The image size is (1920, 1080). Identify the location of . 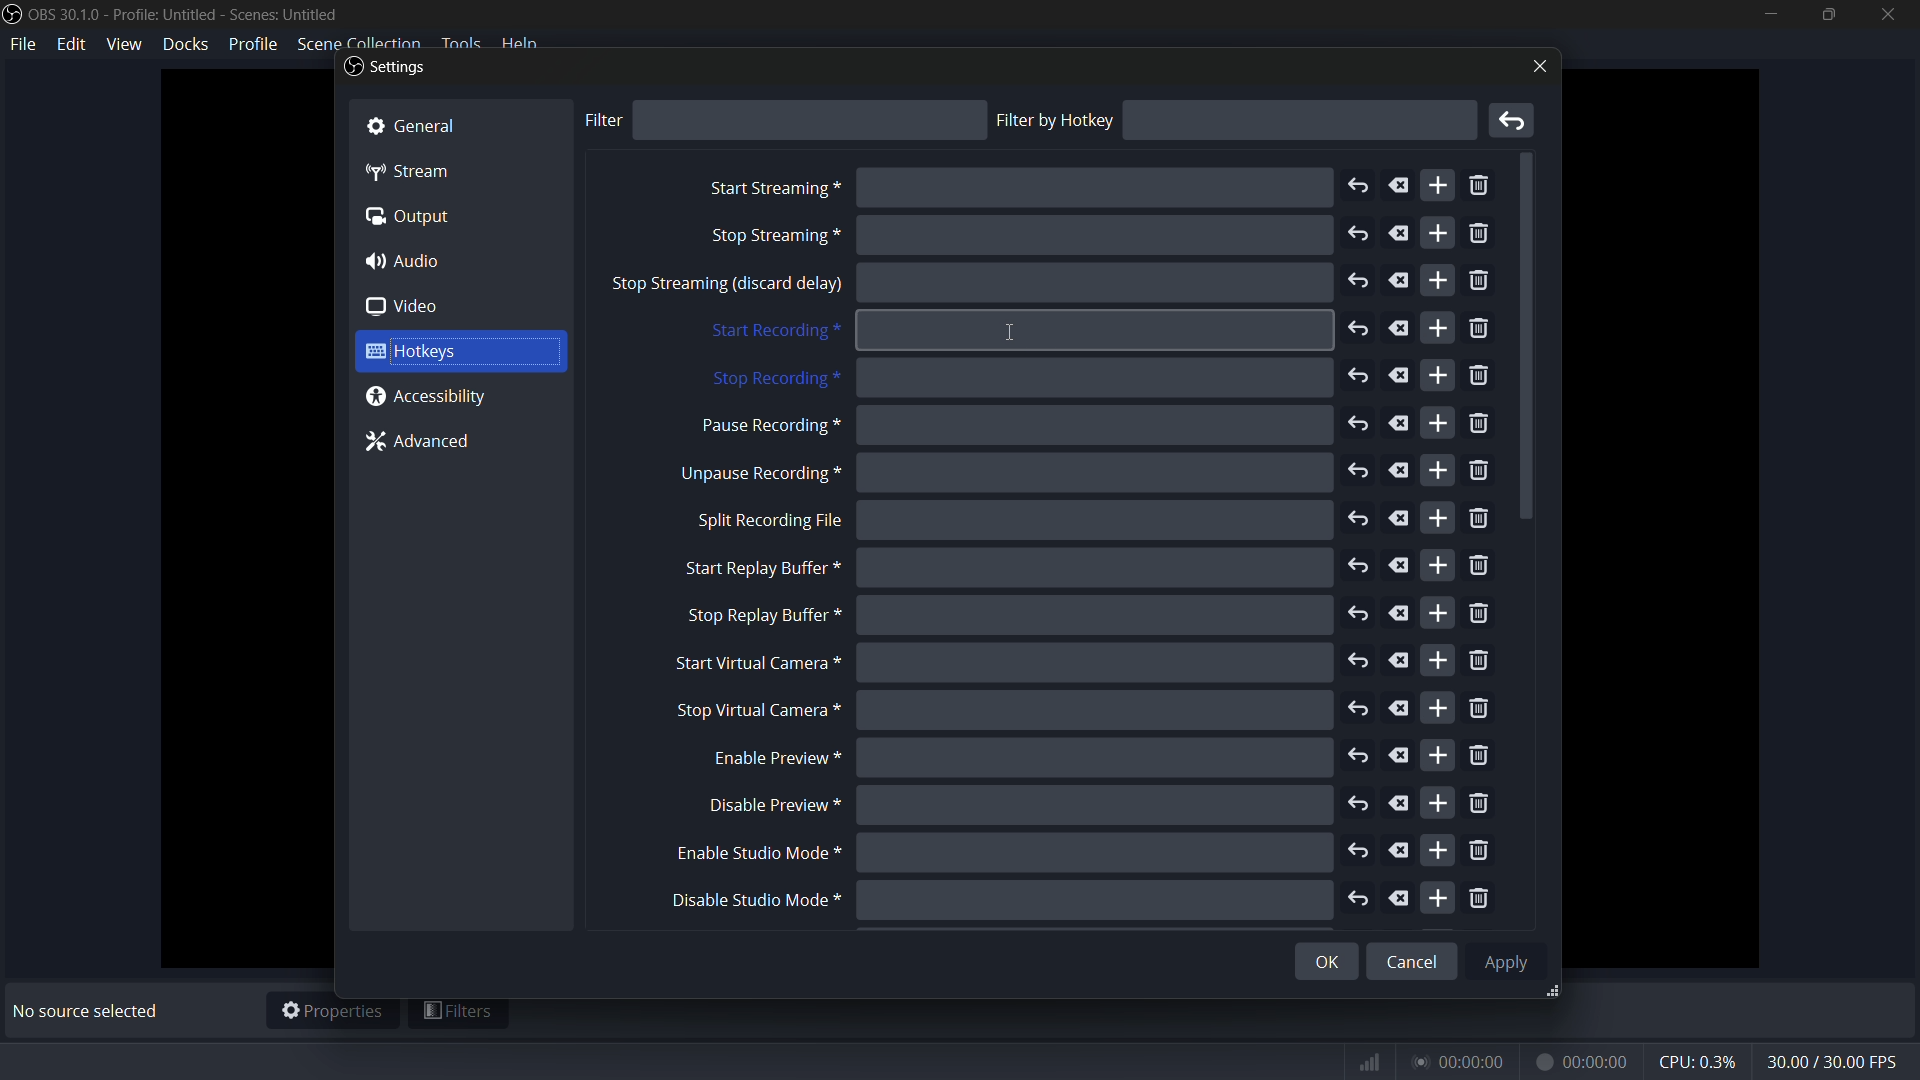
(1399, 234).